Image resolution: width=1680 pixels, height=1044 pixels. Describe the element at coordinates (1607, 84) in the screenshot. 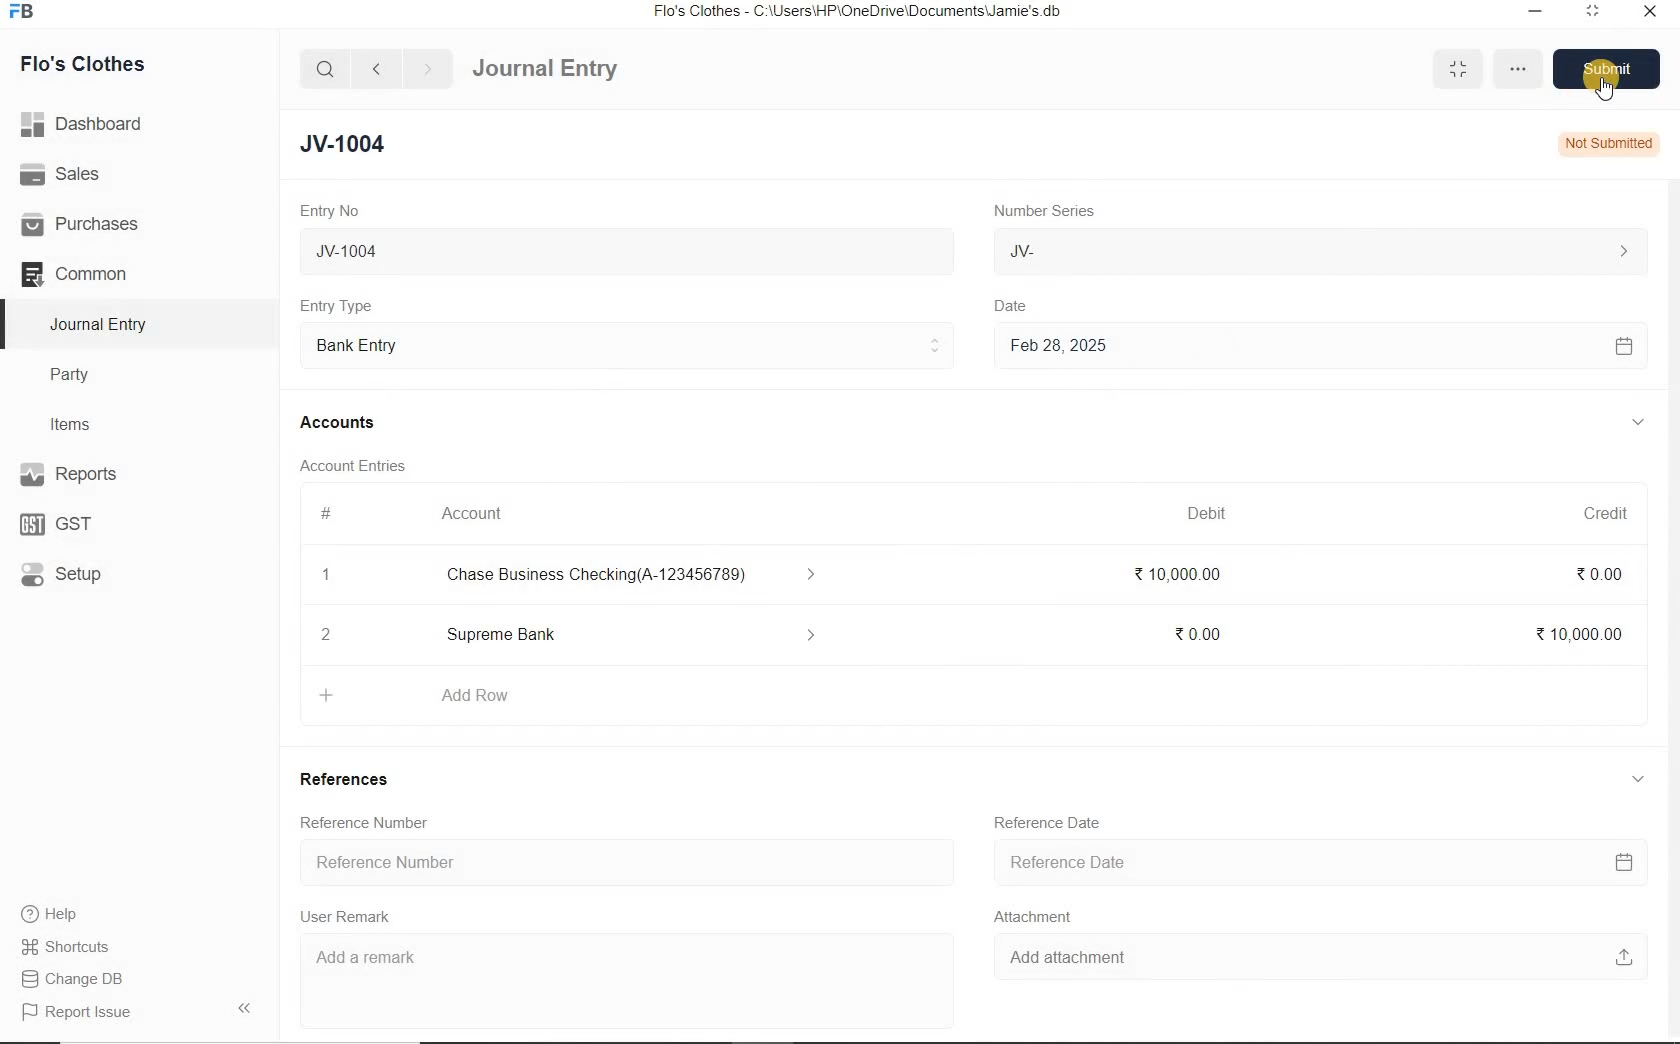

I see `Cursor` at that location.